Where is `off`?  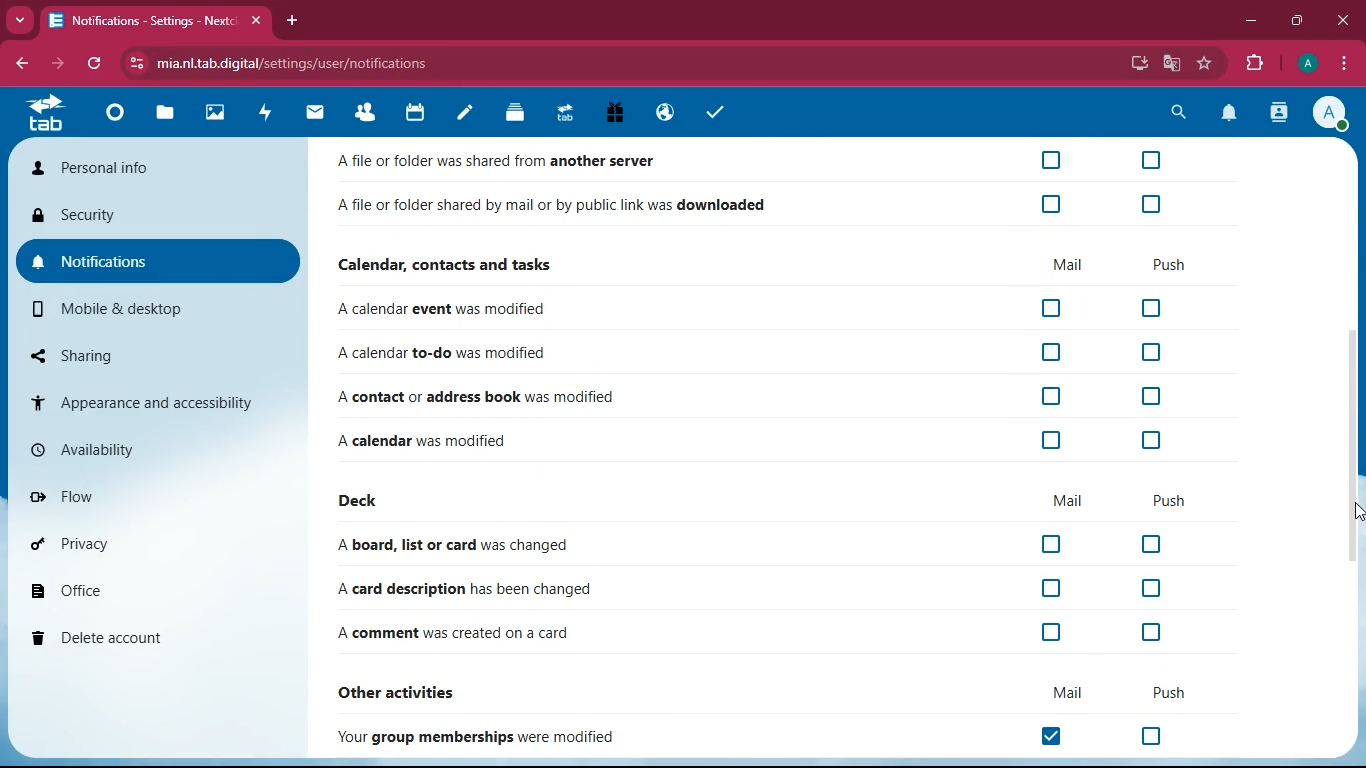 off is located at coordinates (1047, 396).